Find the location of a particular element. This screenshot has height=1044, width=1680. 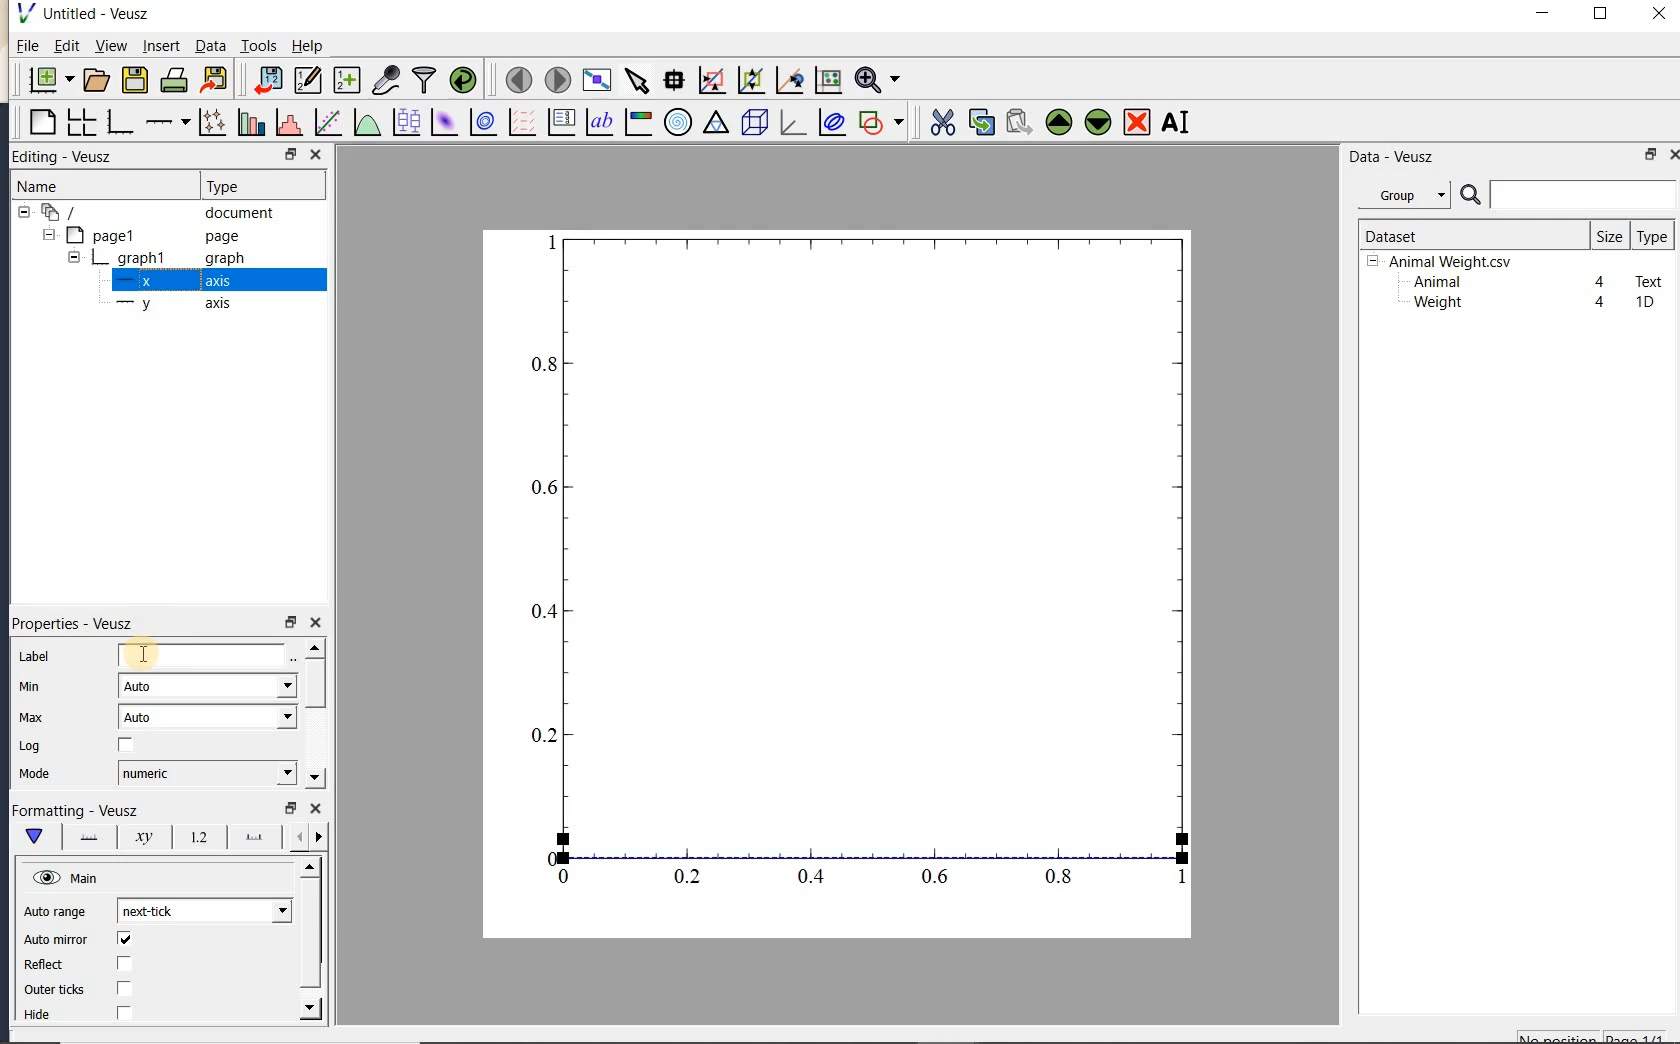

Data-Veusz is located at coordinates (1392, 157).